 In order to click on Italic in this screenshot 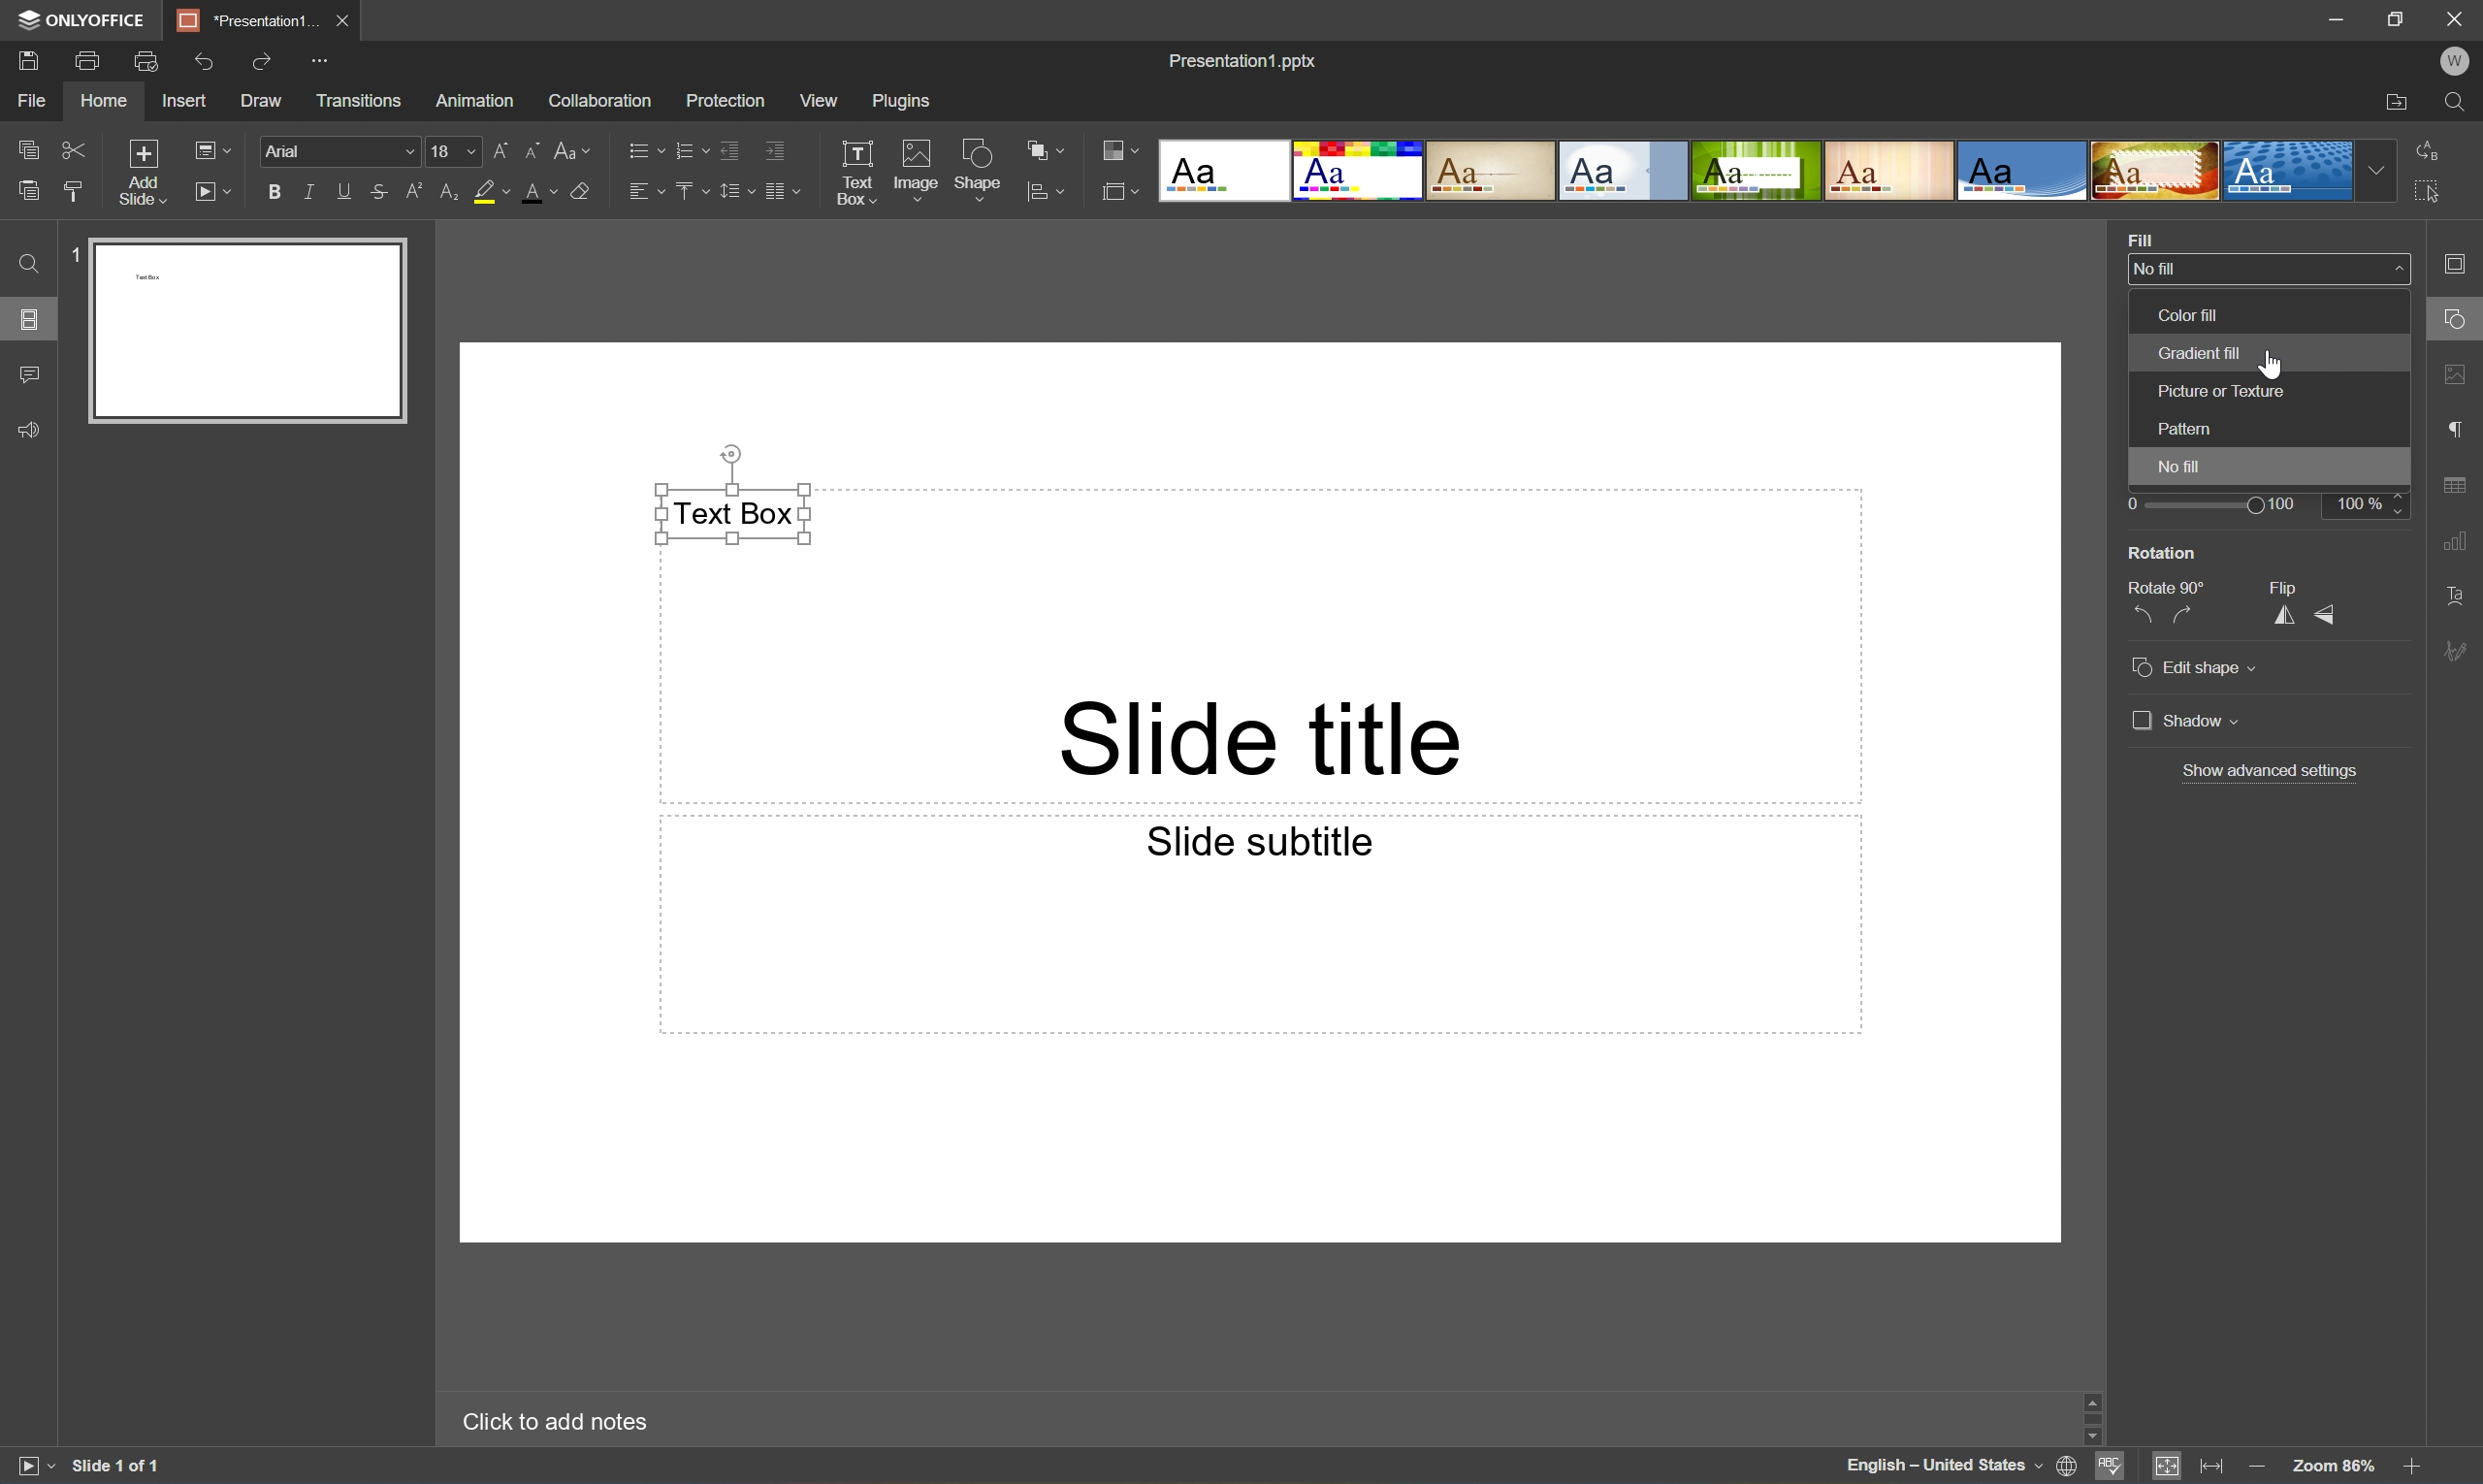, I will do `click(307, 193)`.